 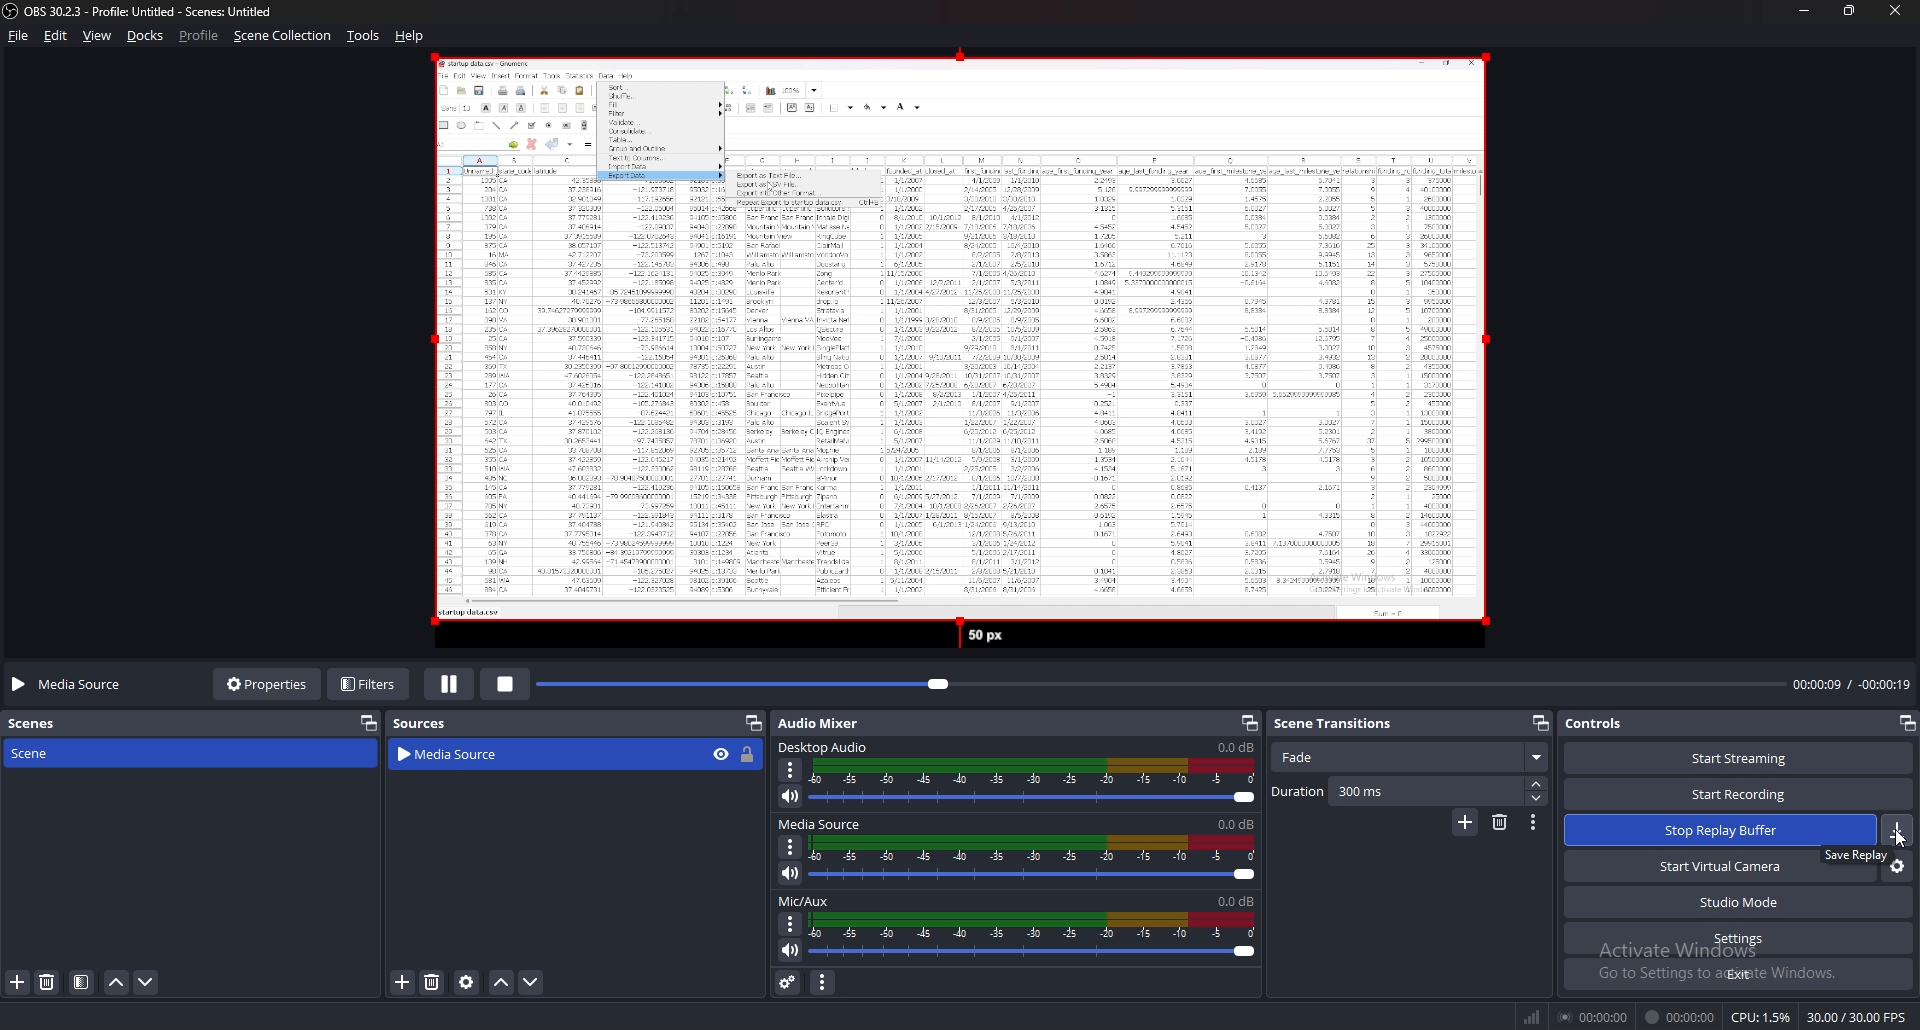 What do you see at coordinates (1738, 902) in the screenshot?
I see `studio mode` at bounding box center [1738, 902].